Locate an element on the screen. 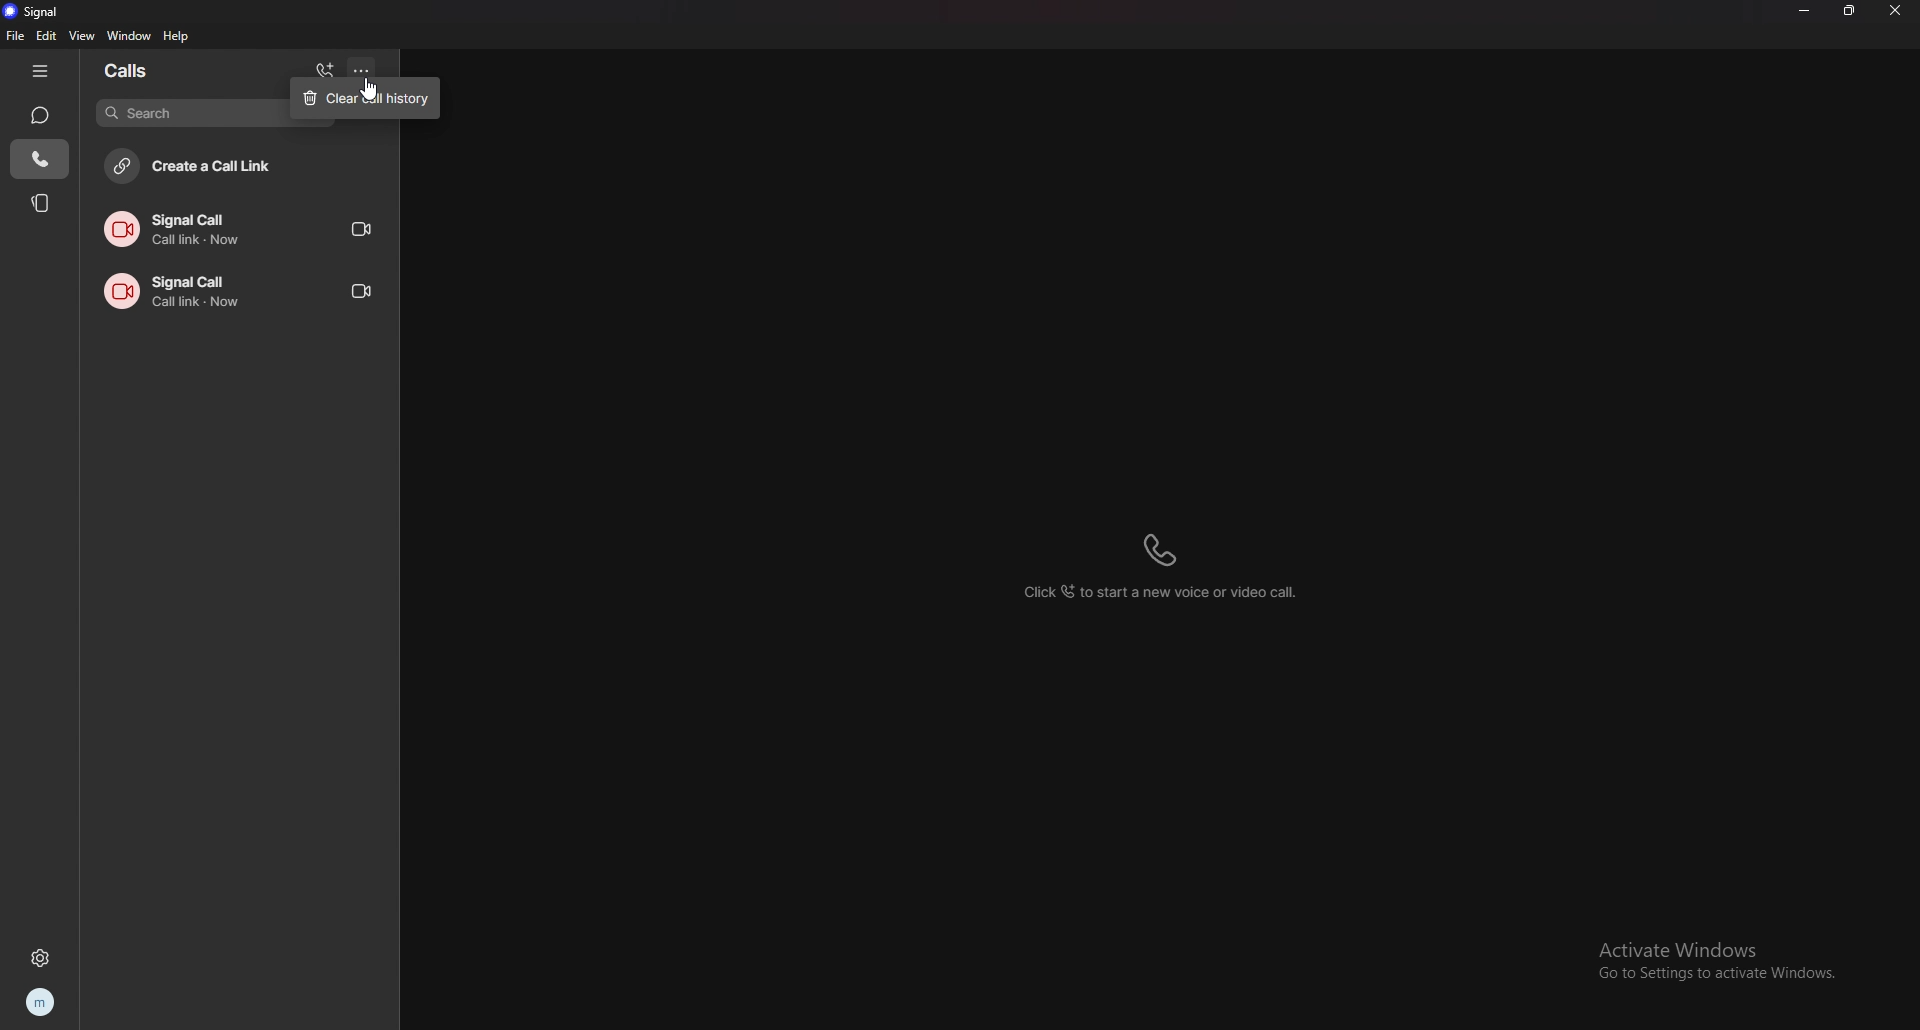 The height and width of the screenshot is (1030, 1920). create call link is located at coordinates (236, 169).